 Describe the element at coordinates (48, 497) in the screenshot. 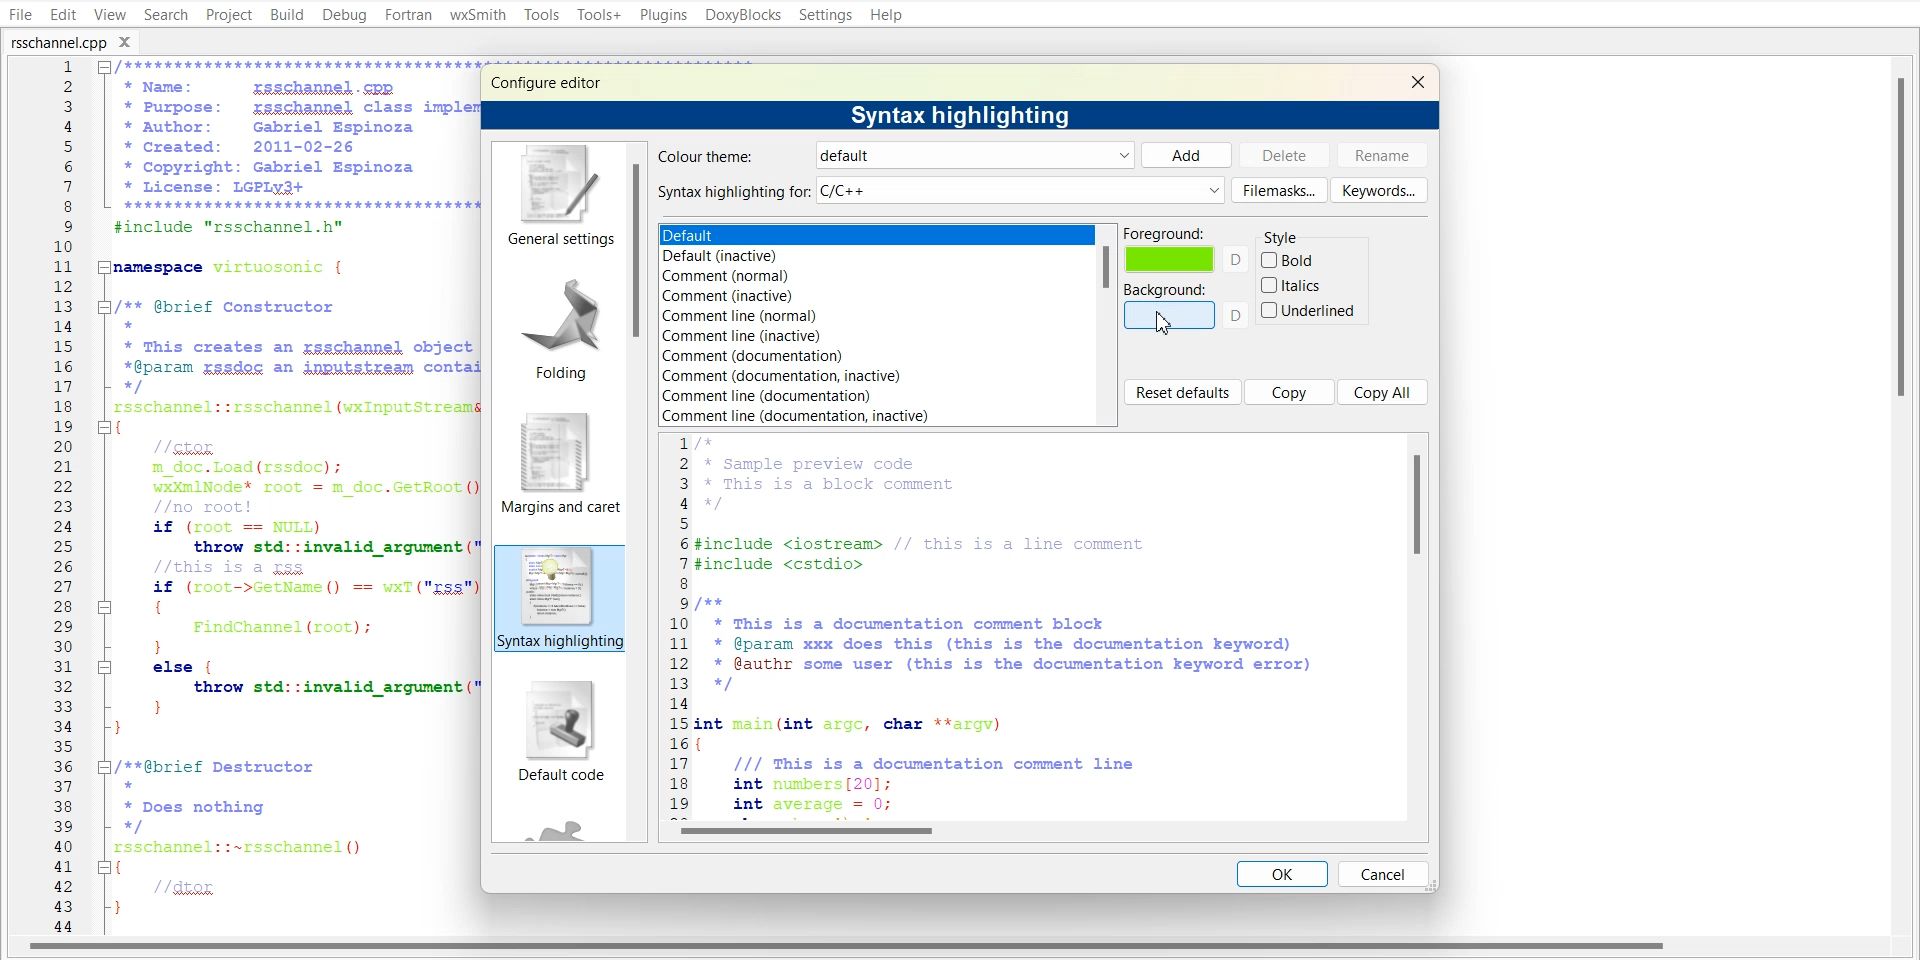

I see `Line Number` at that location.